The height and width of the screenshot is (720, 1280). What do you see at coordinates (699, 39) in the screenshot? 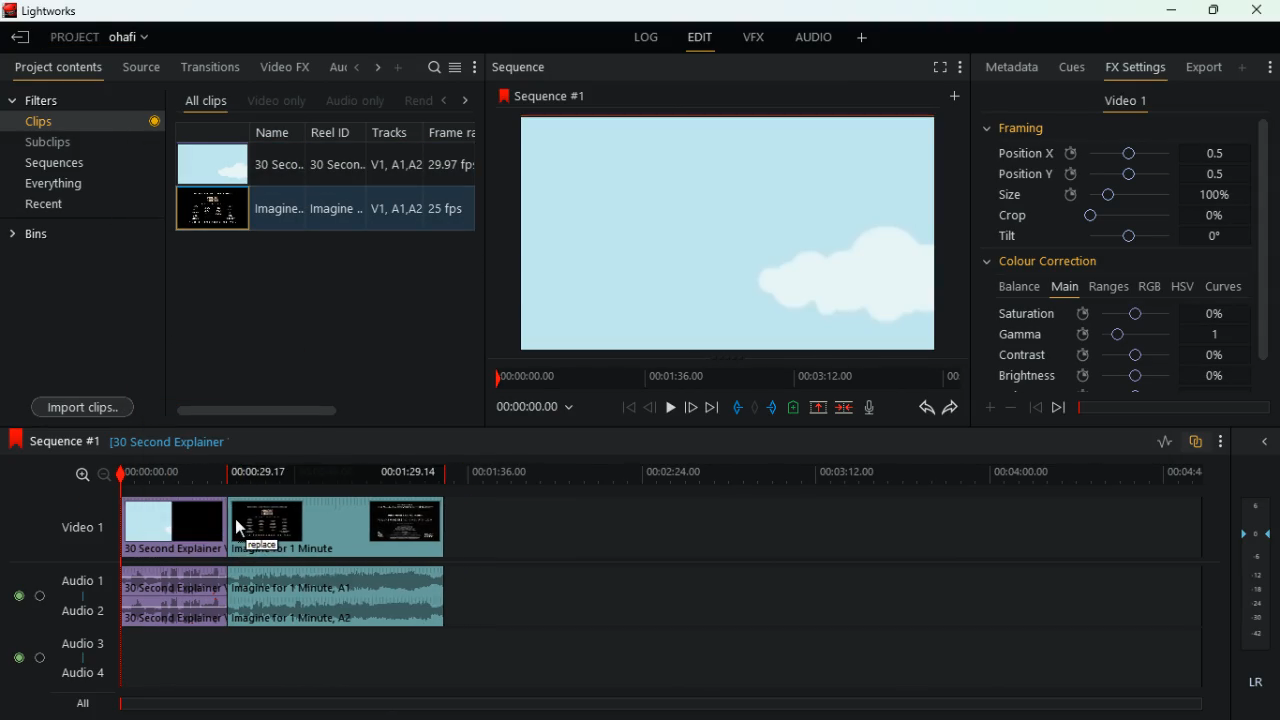
I see `edit` at bounding box center [699, 39].